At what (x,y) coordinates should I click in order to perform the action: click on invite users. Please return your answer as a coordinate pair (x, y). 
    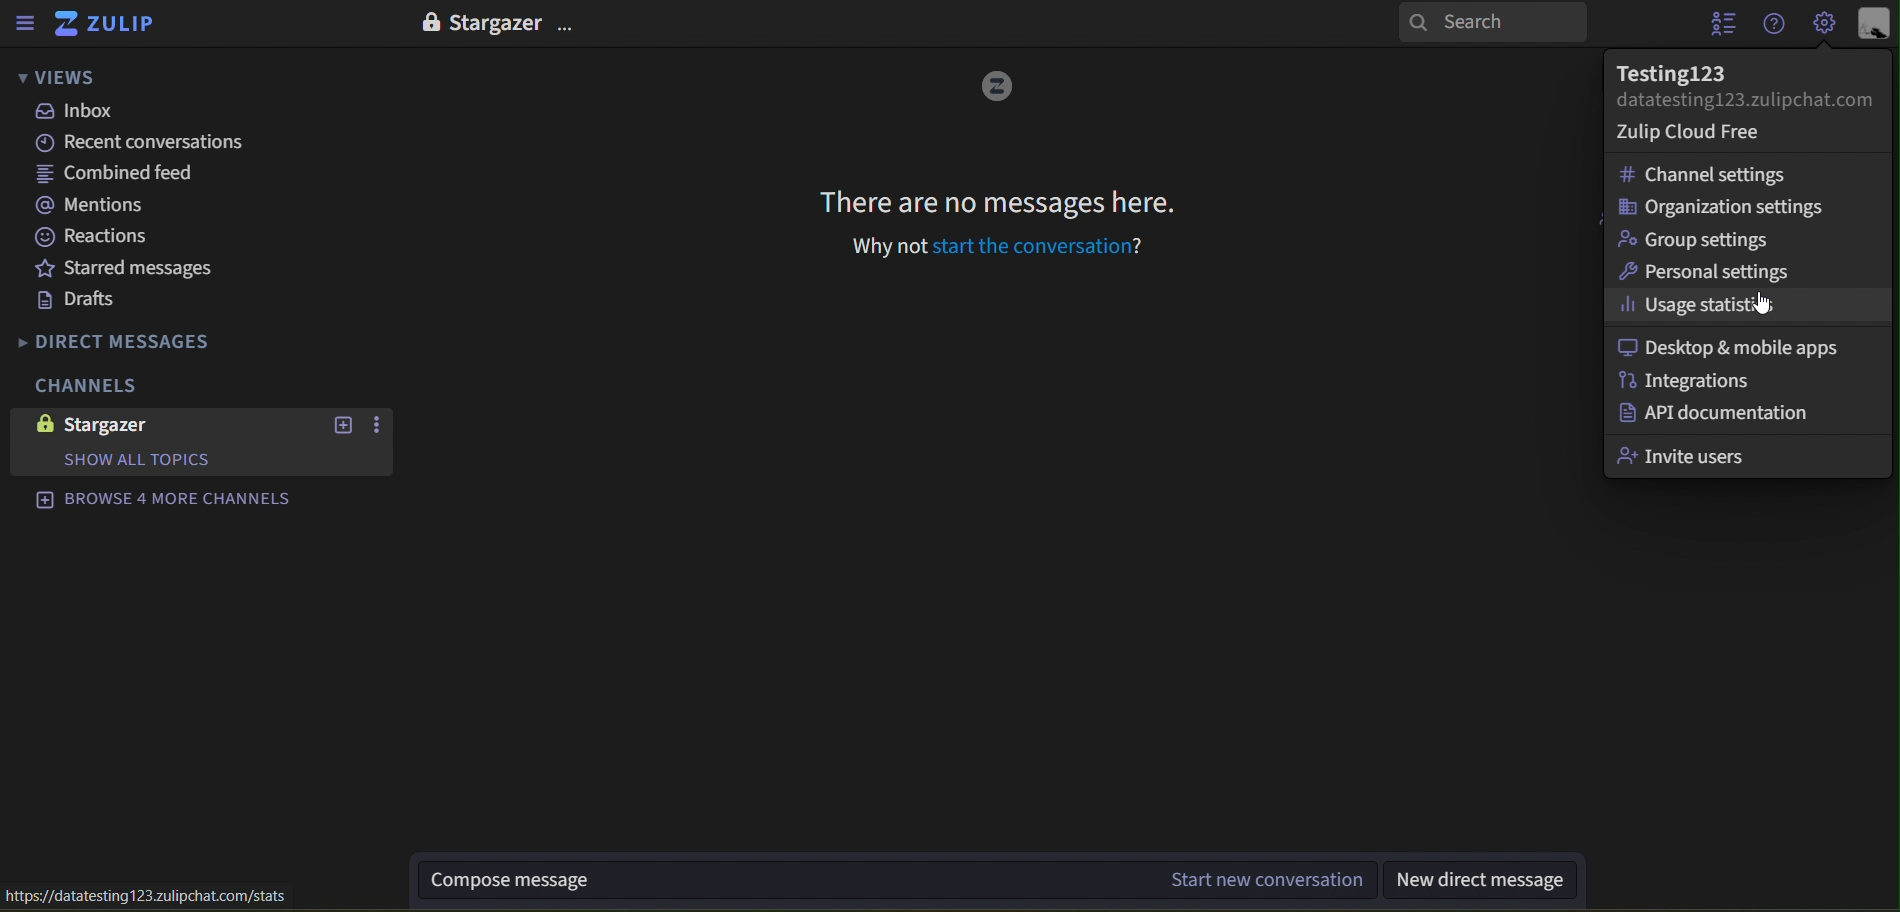
    Looking at the image, I should click on (1686, 454).